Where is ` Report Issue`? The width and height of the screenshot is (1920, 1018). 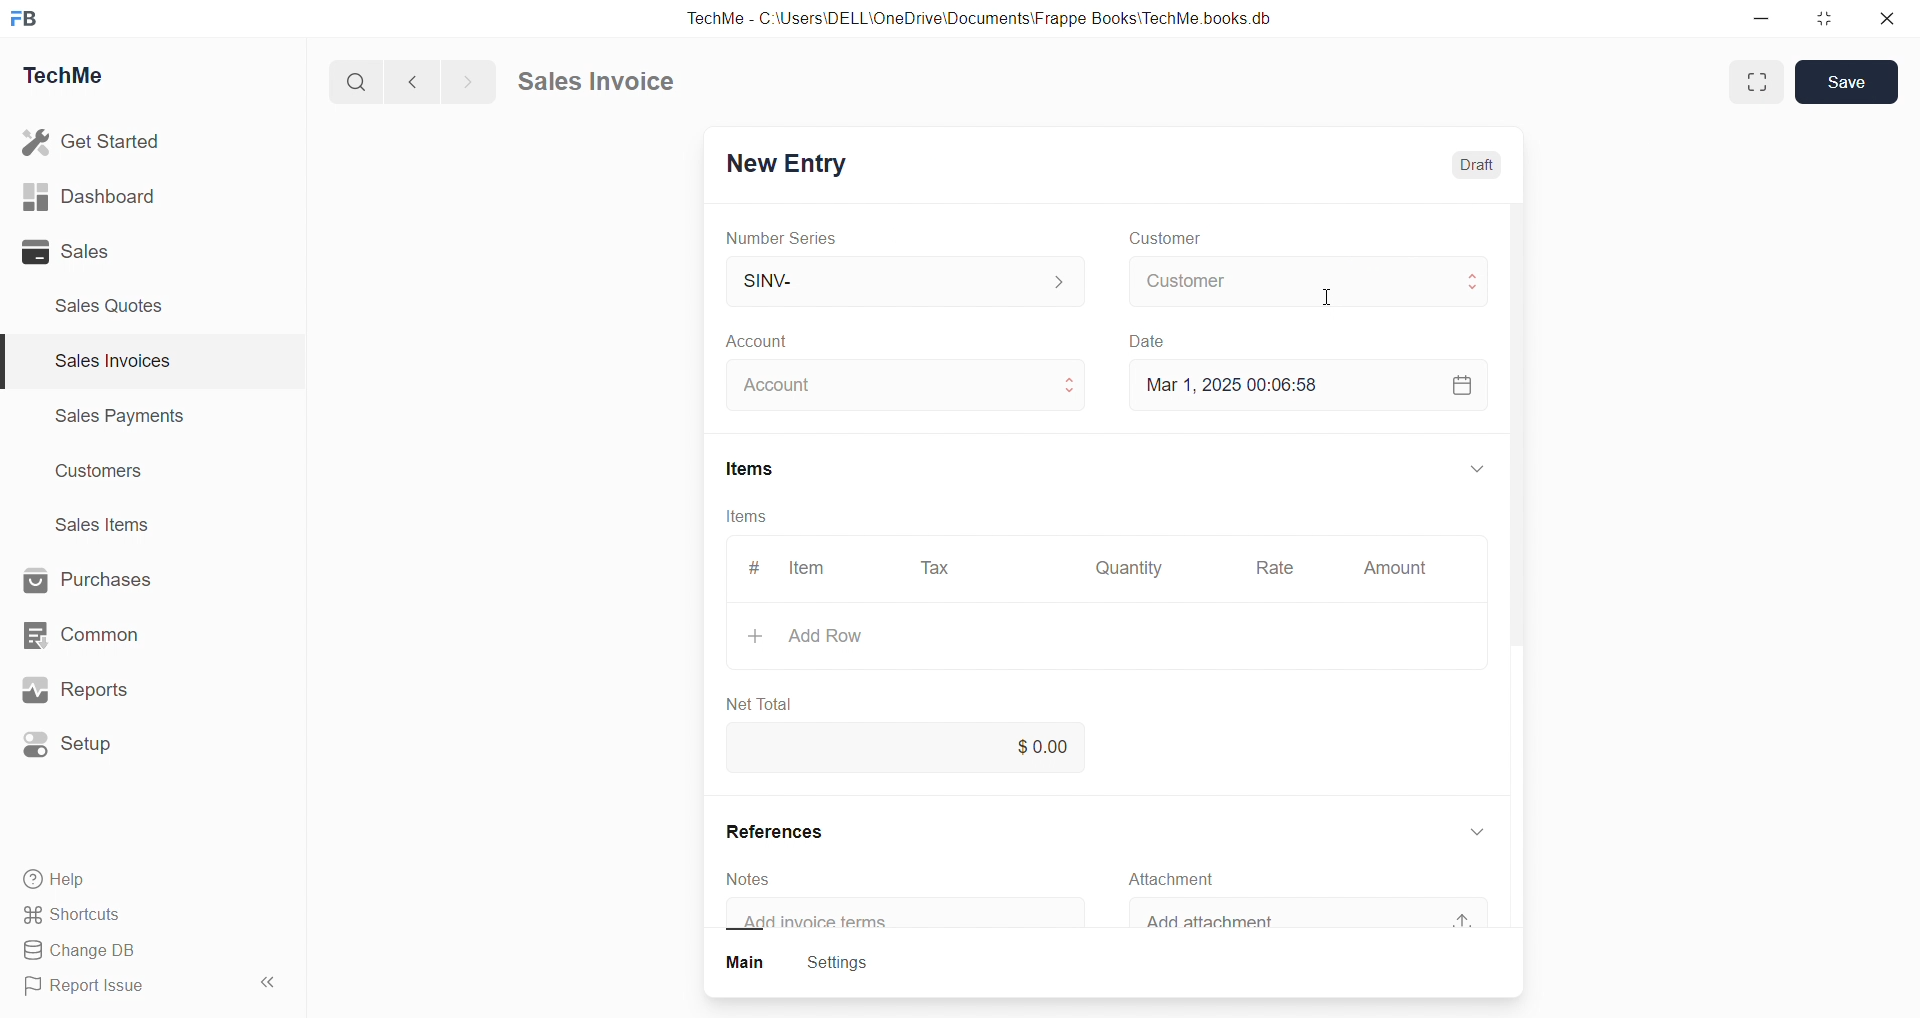  Report Issue is located at coordinates (93, 989).